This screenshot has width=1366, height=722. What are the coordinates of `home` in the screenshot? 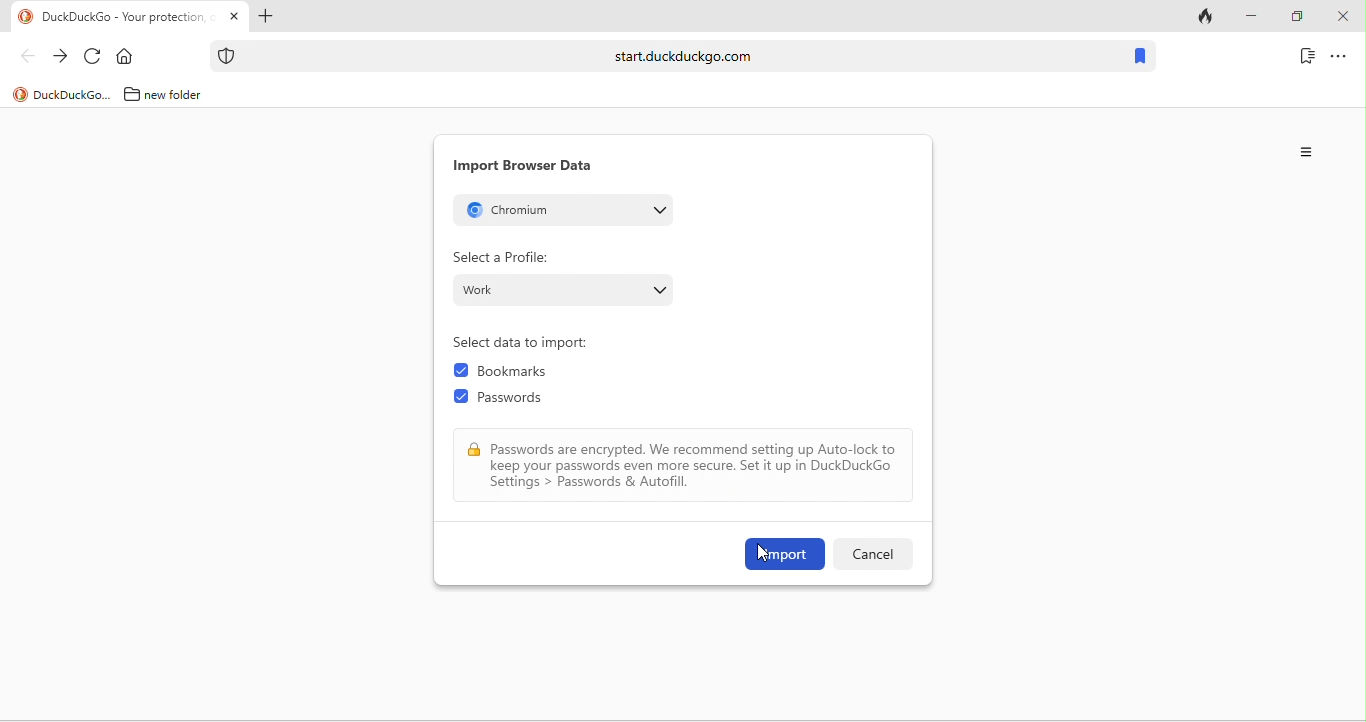 It's located at (129, 57).